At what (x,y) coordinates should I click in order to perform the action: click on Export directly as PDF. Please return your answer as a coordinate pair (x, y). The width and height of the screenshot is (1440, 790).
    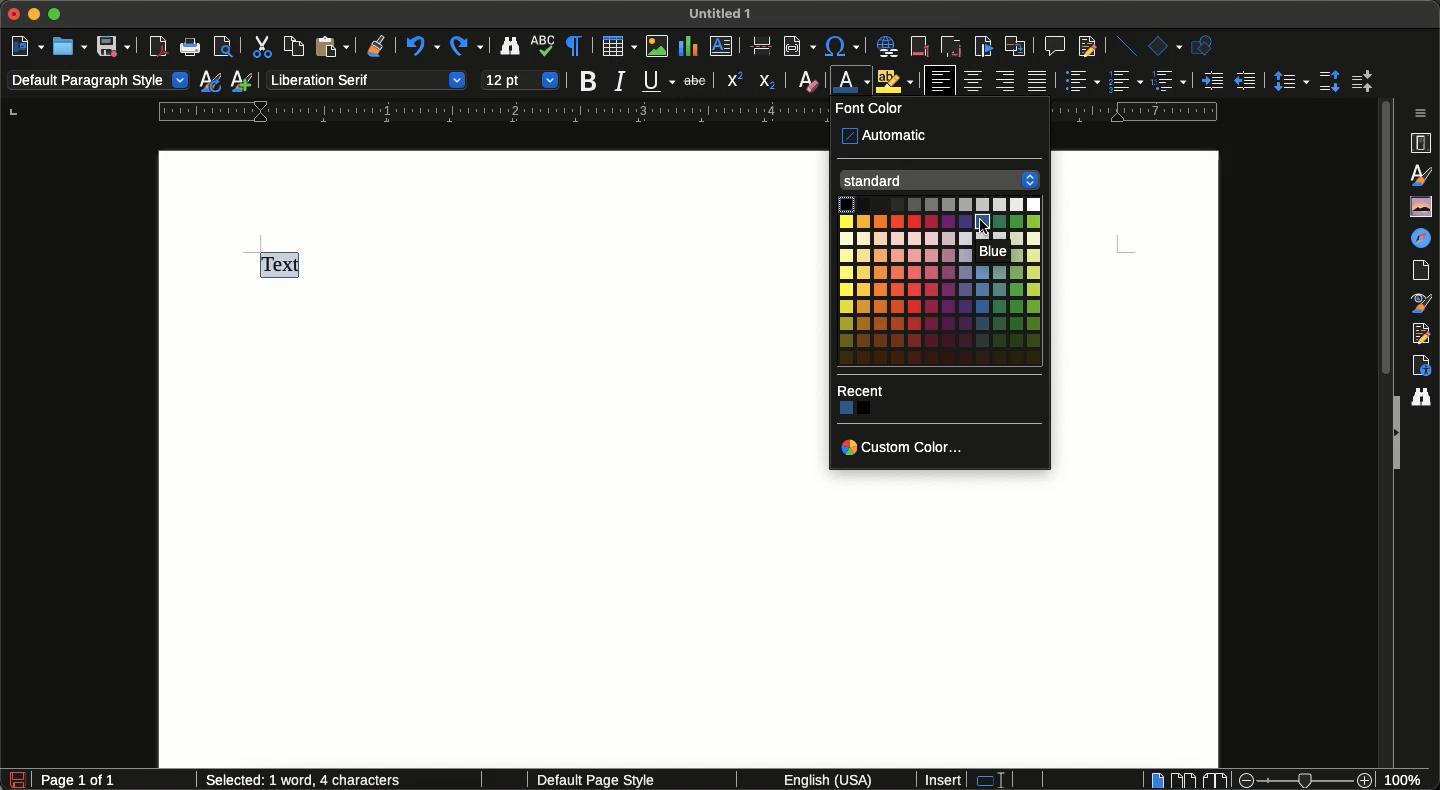
    Looking at the image, I should click on (159, 47).